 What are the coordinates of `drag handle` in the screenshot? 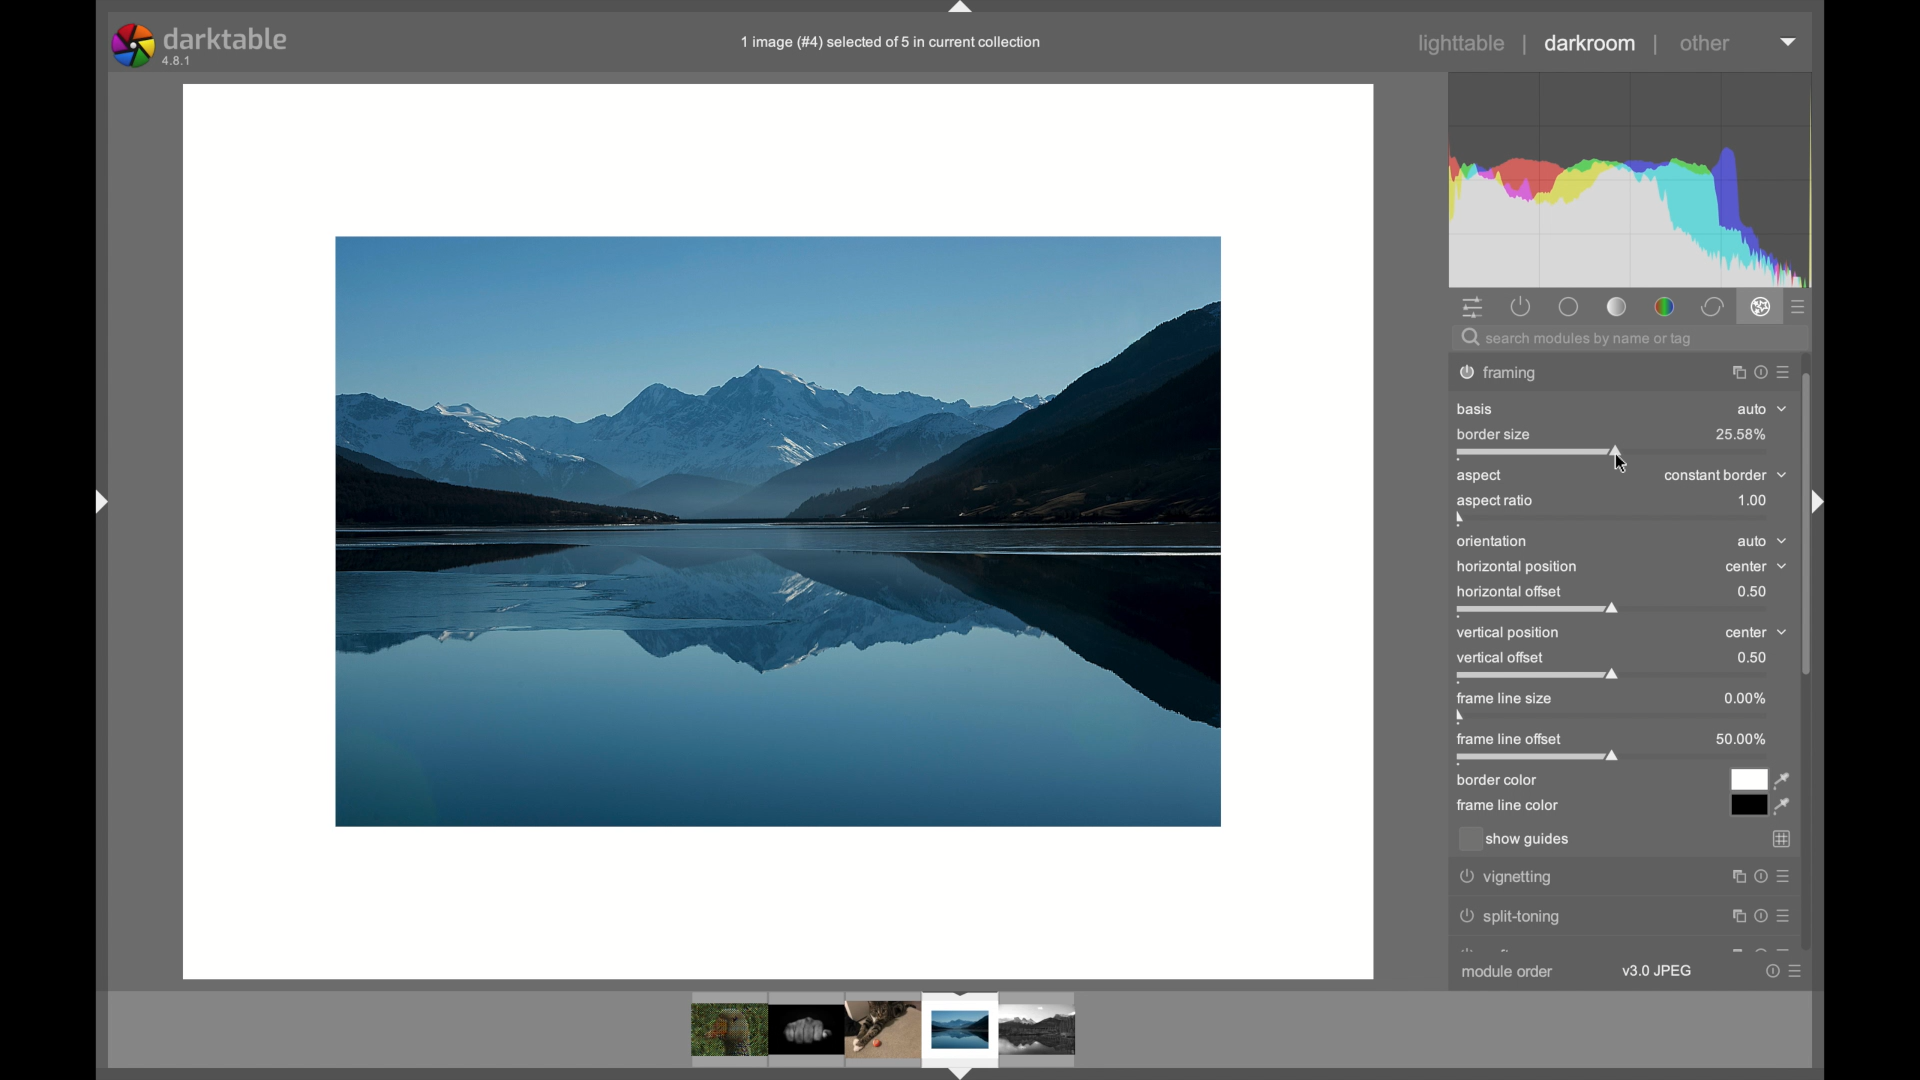 It's located at (98, 502).